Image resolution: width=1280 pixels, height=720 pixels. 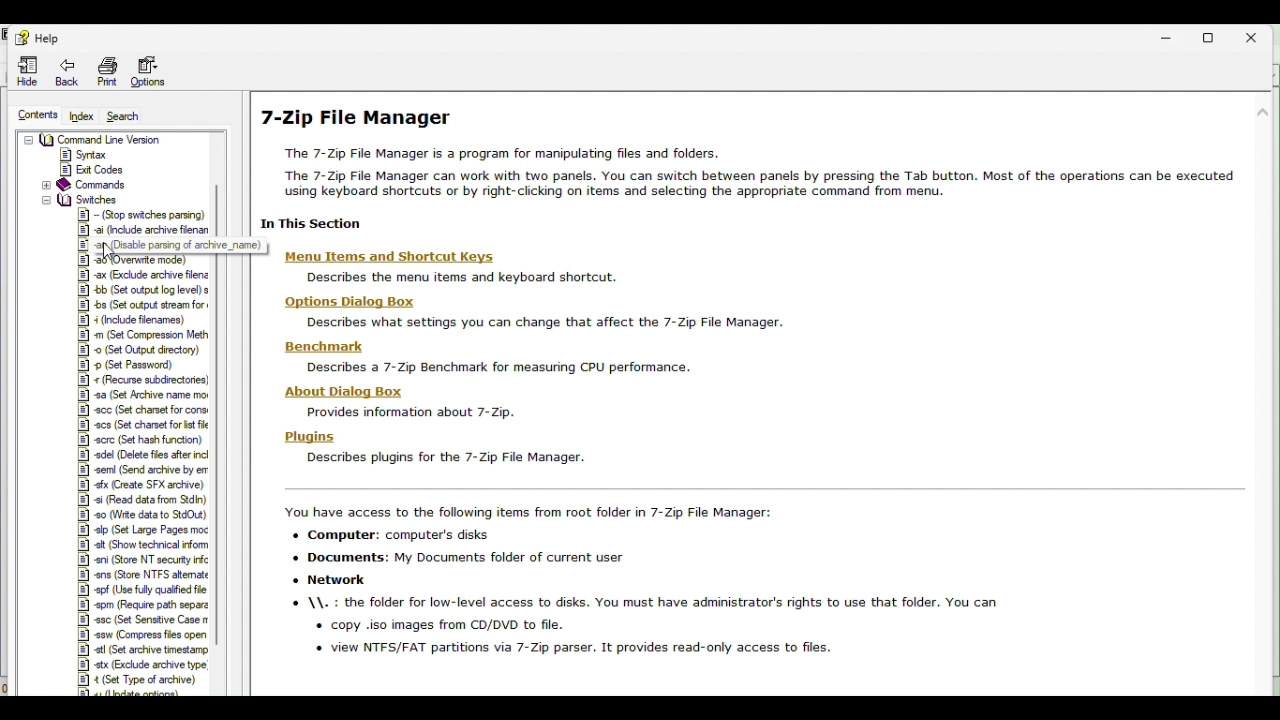 I want to click on Close , so click(x=1259, y=36).